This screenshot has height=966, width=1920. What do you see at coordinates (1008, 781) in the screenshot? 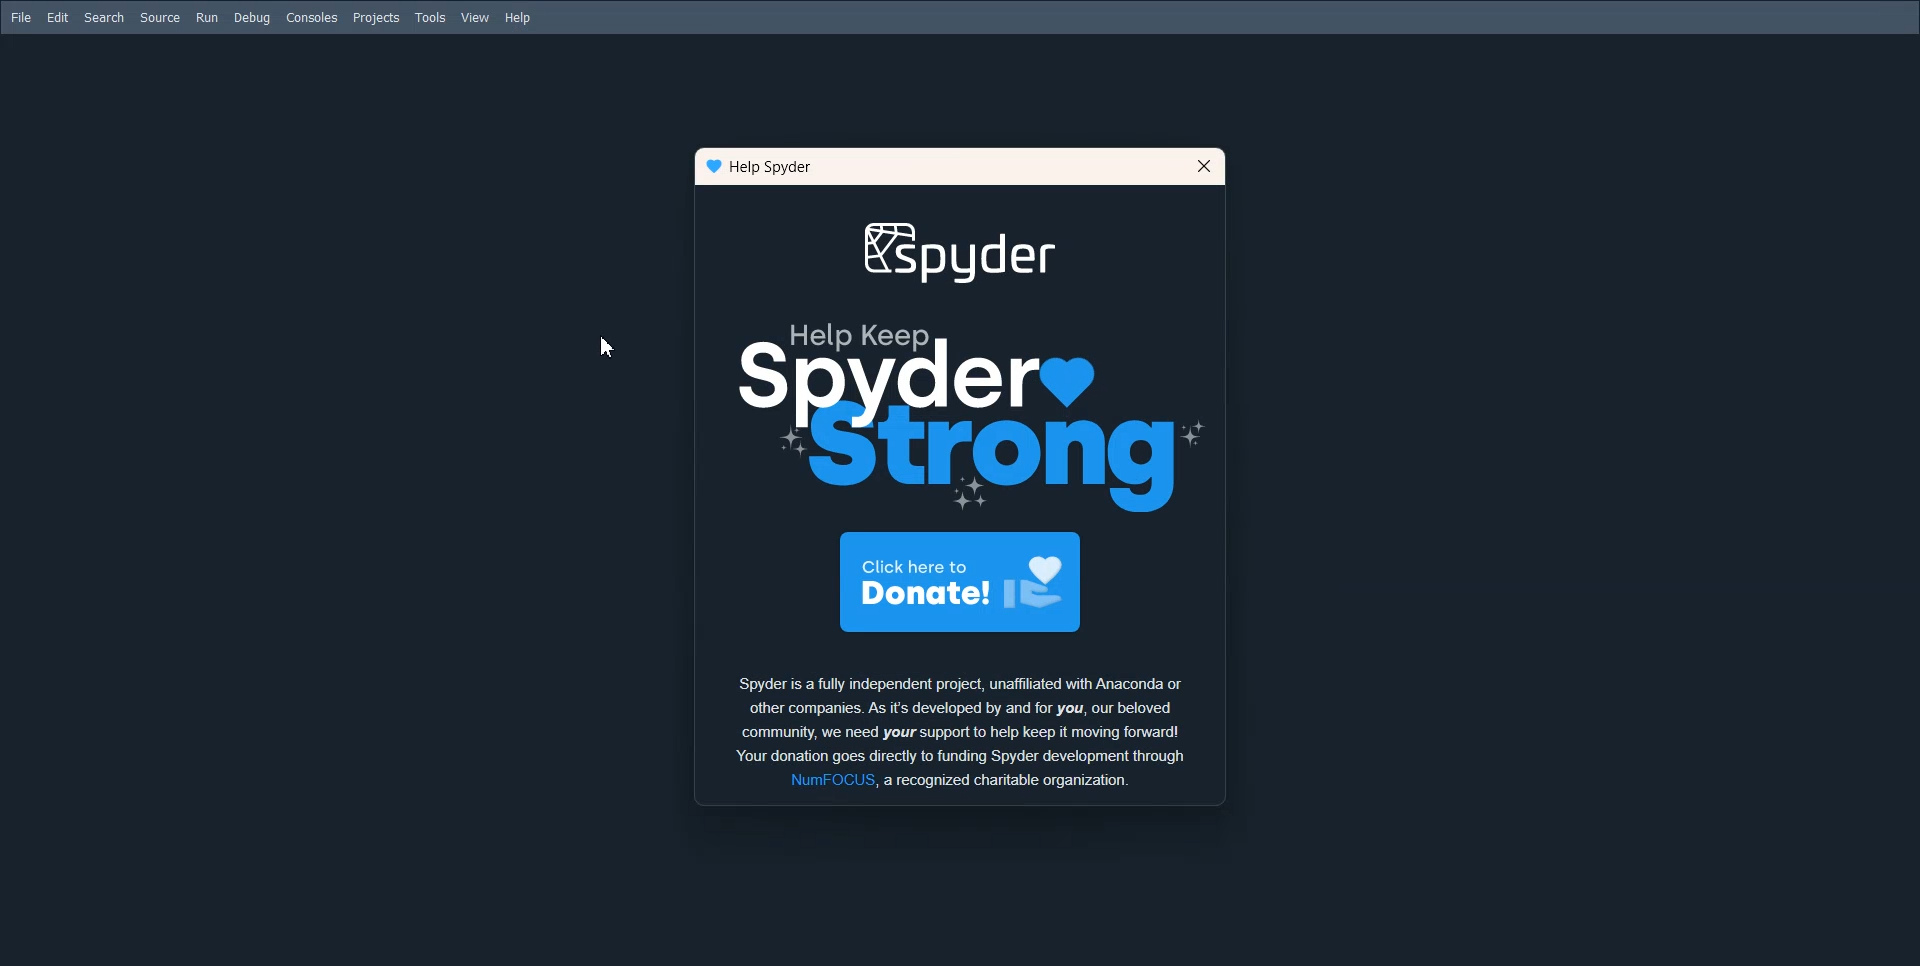
I see `a recognized charitable organization` at bounding box center [1008, 781].